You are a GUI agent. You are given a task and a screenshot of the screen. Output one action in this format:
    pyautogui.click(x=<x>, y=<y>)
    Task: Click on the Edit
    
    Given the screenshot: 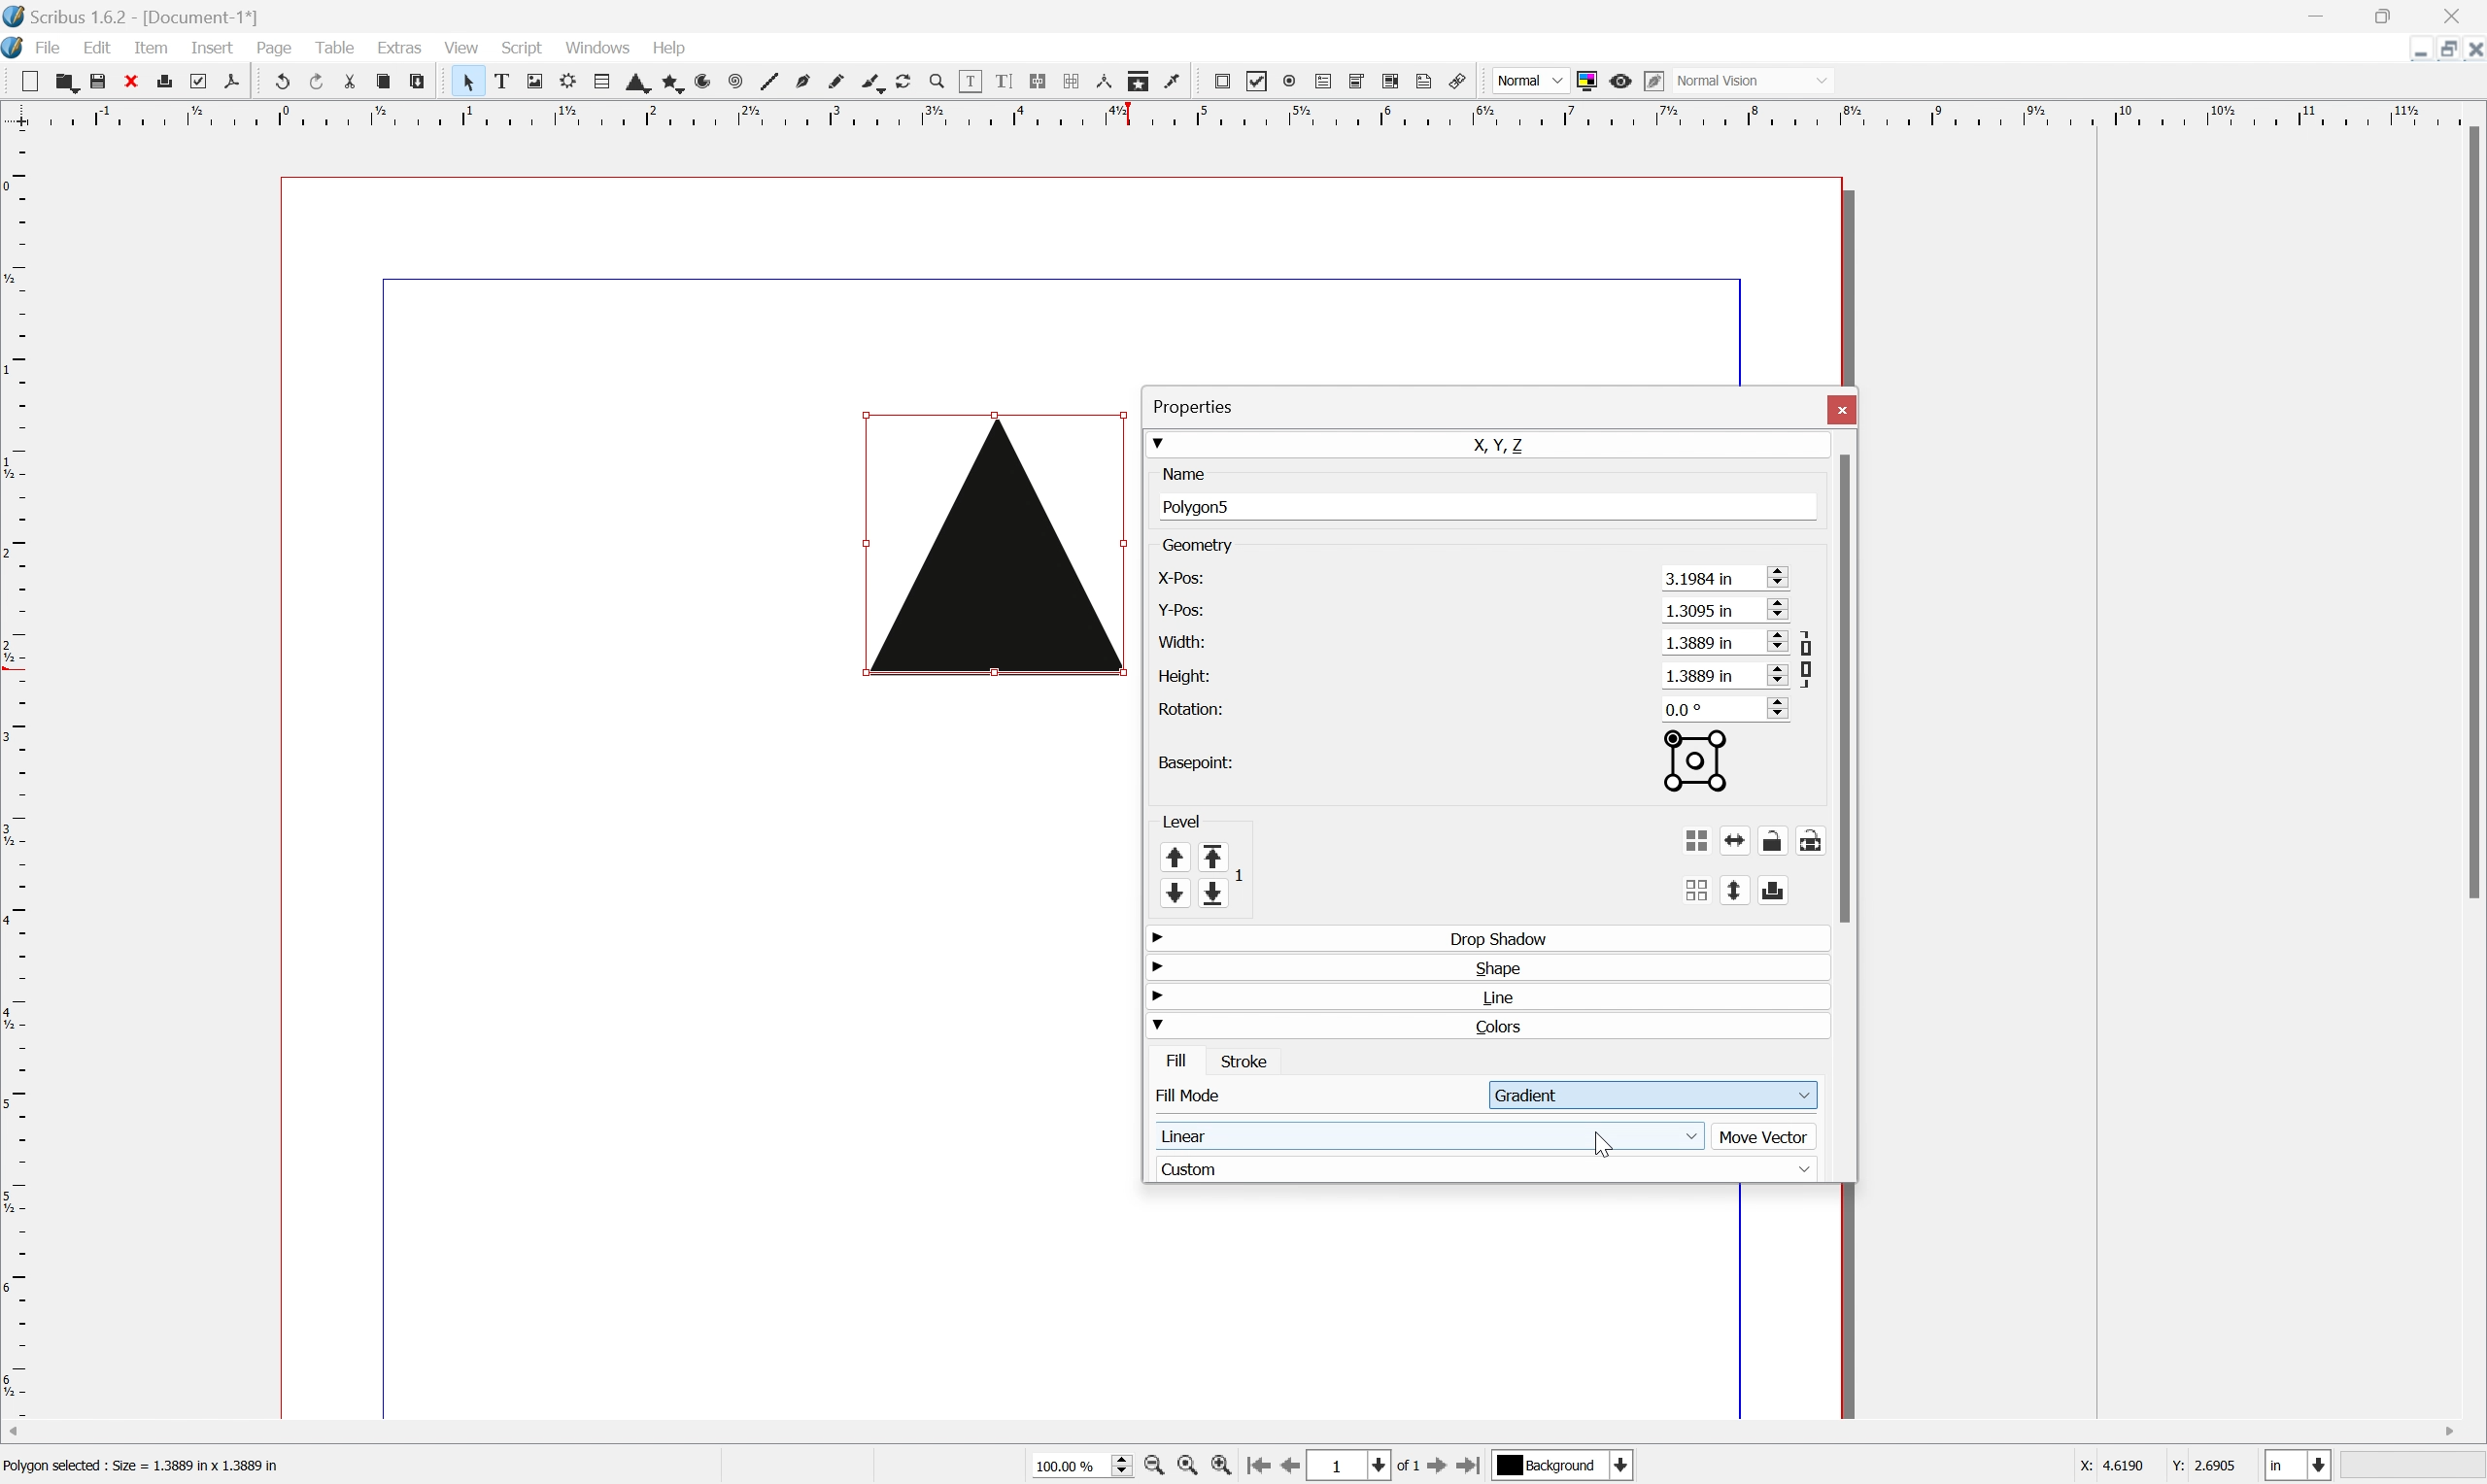 What is the action you would take?
    pyautogui.click(x=100, y=47)
    